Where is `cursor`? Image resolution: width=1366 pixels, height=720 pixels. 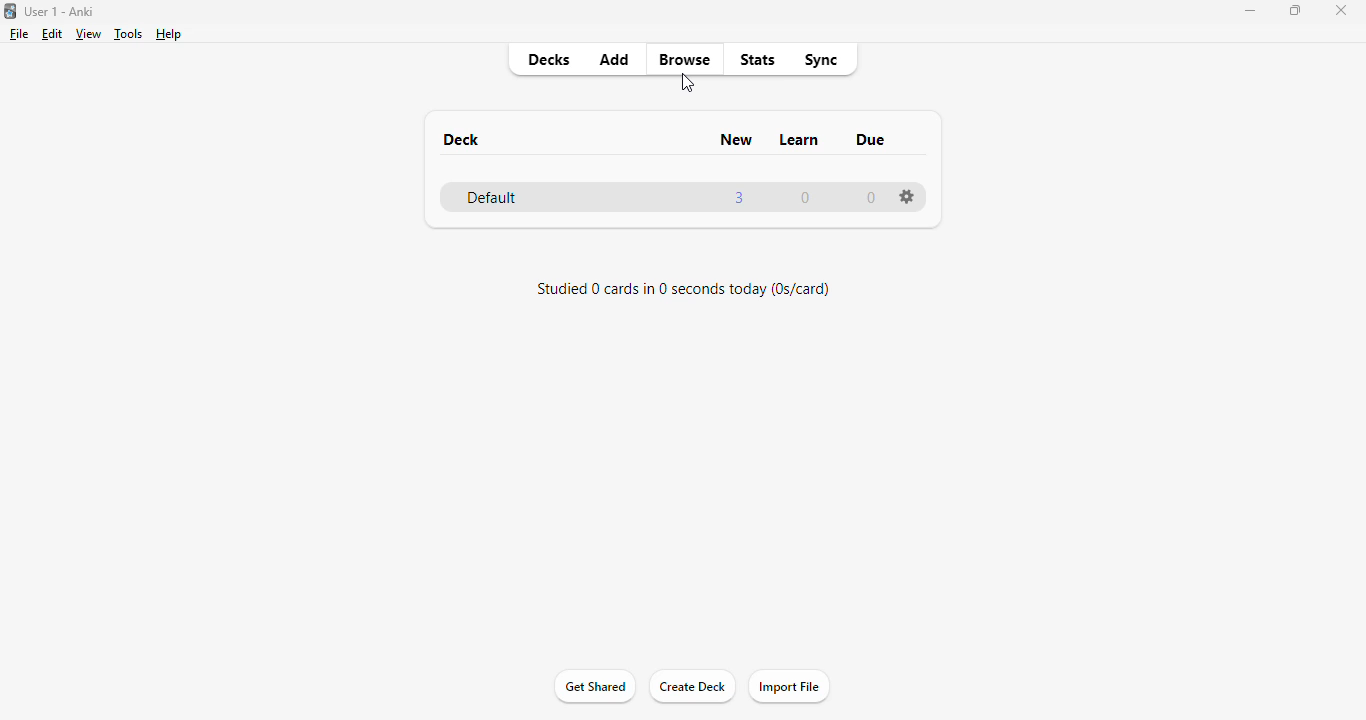
cursor is located at coordinates (687, 82).